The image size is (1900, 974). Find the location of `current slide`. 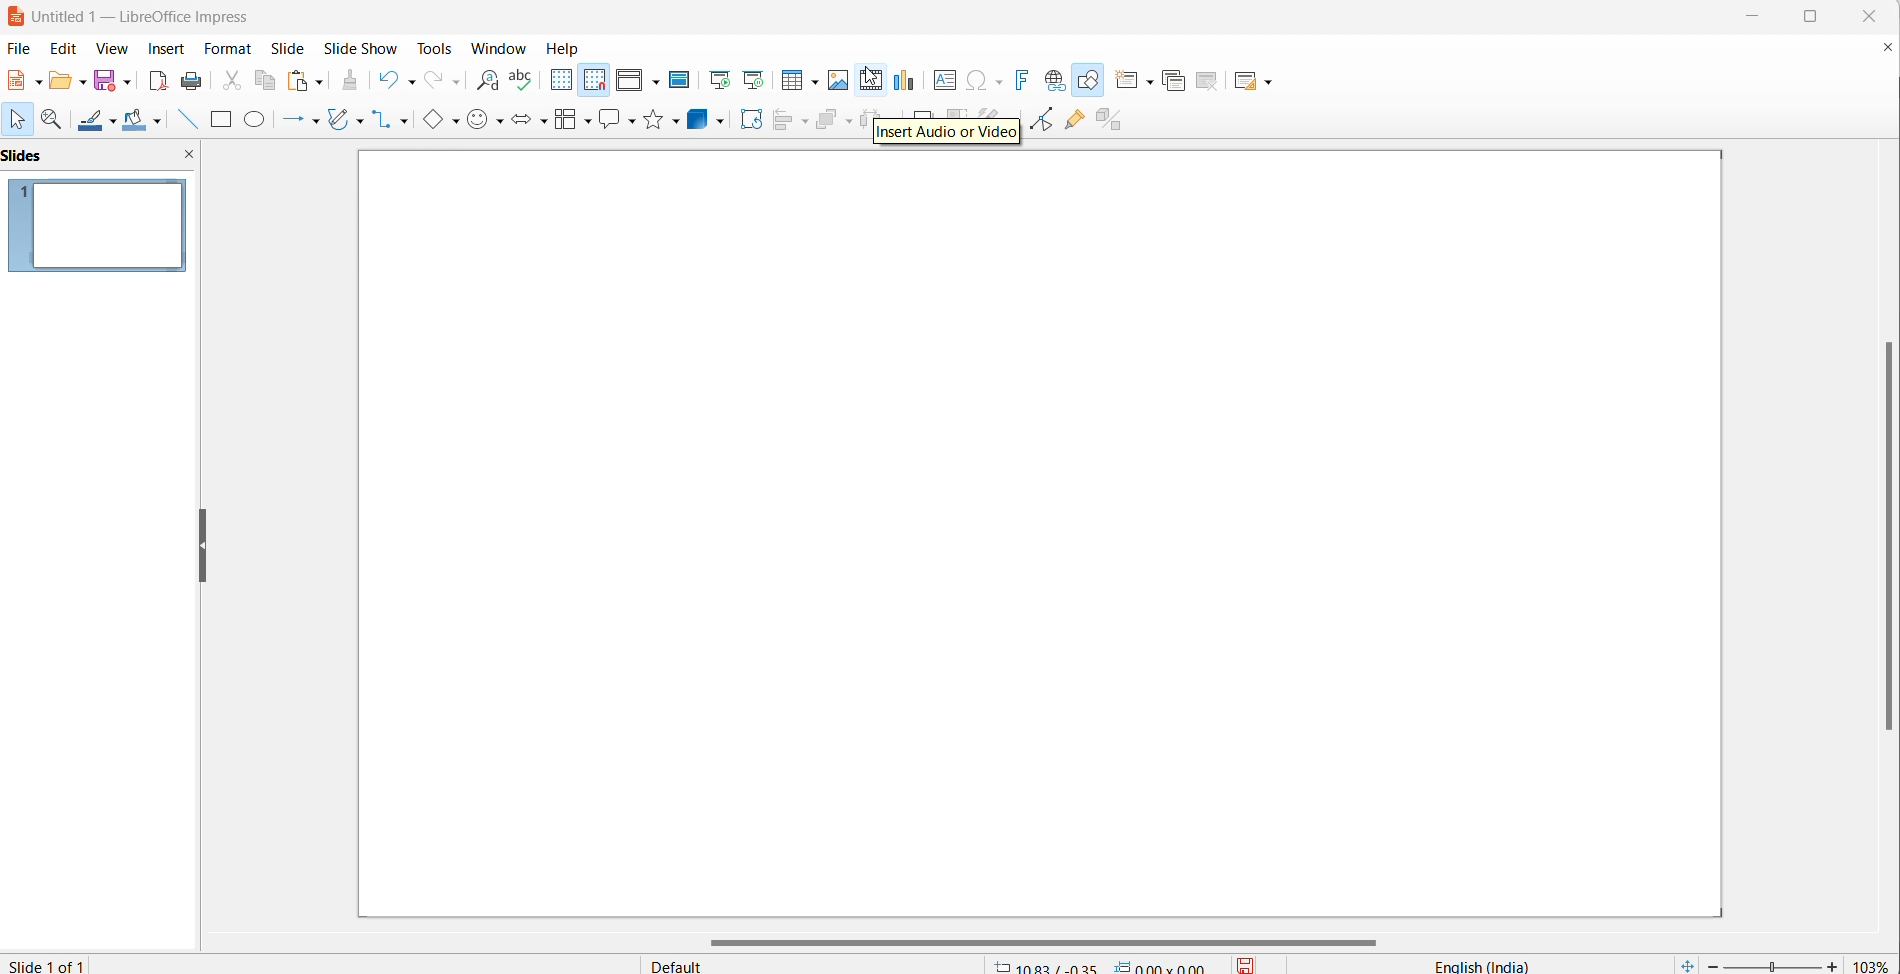

current slide is located at coordinates (58, 964).